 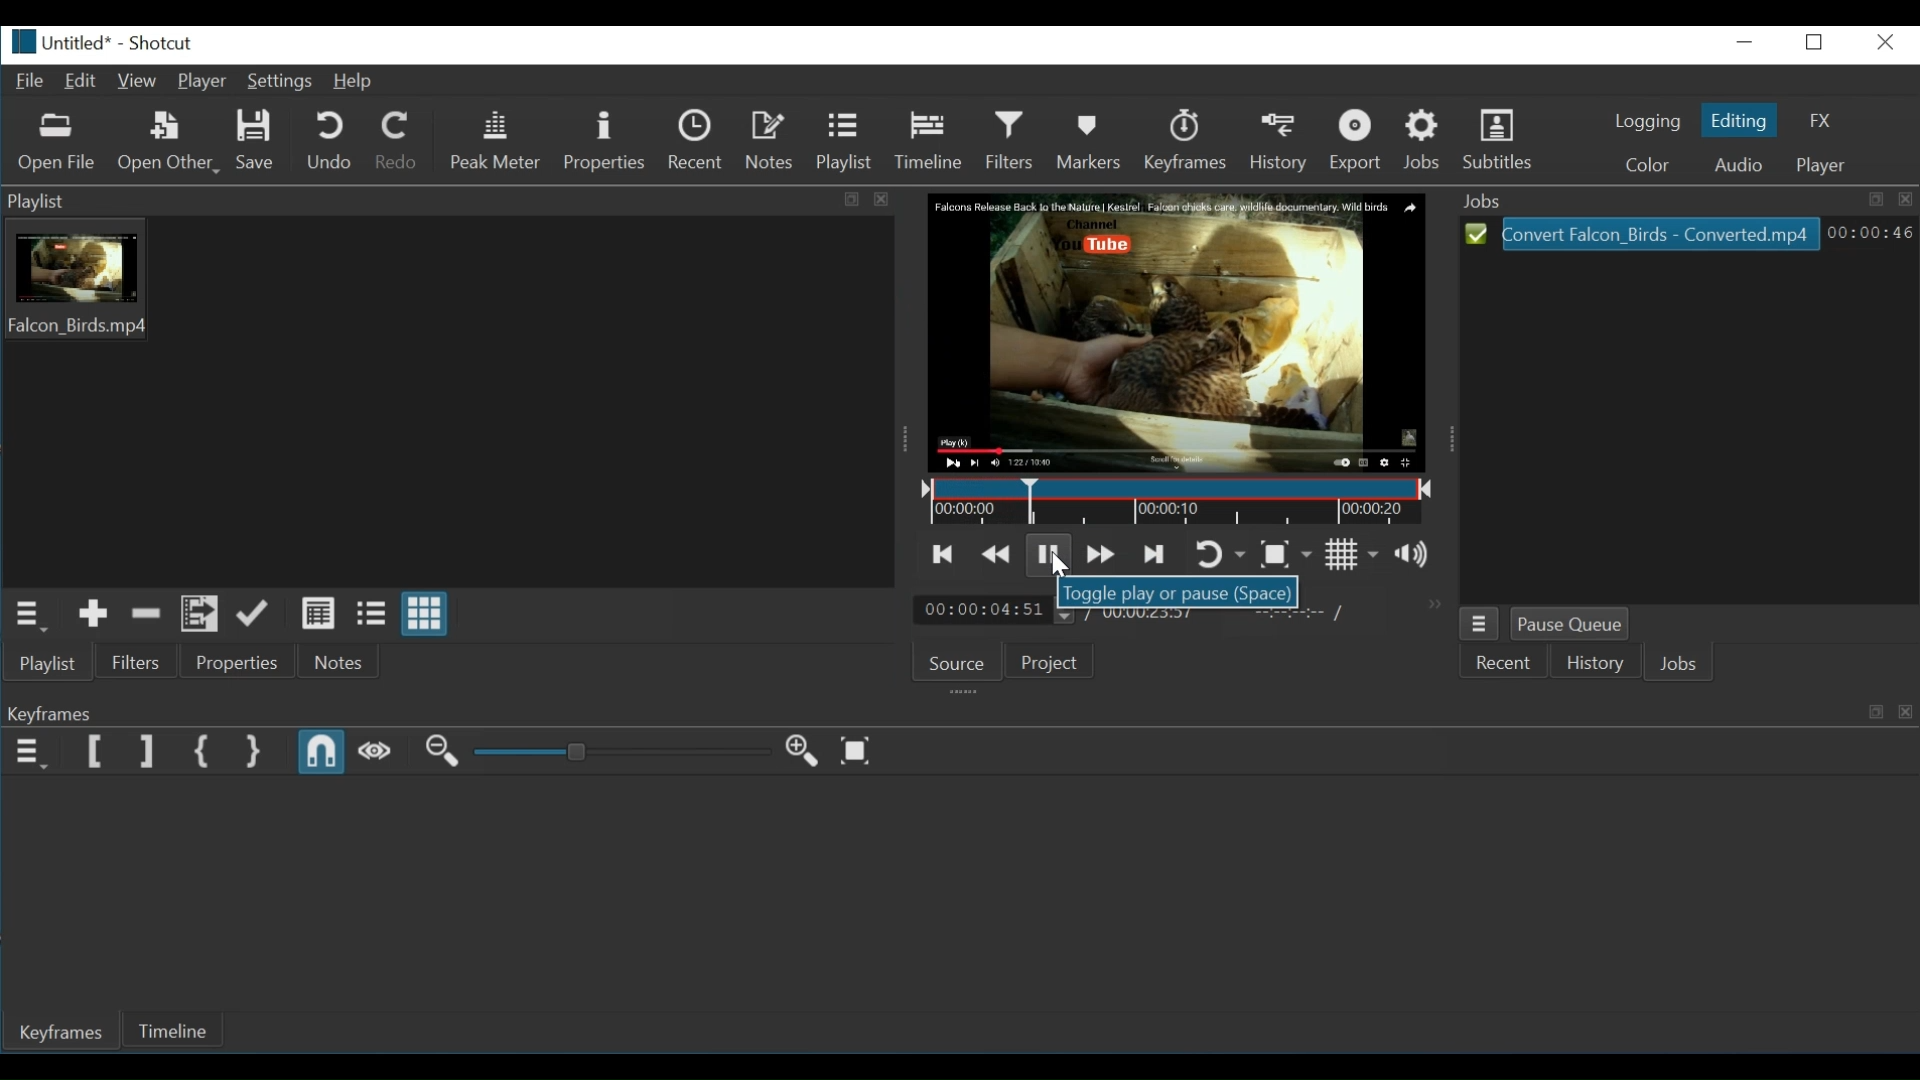 I want to click on 00:00:04:50, so click(x=978, y=610).